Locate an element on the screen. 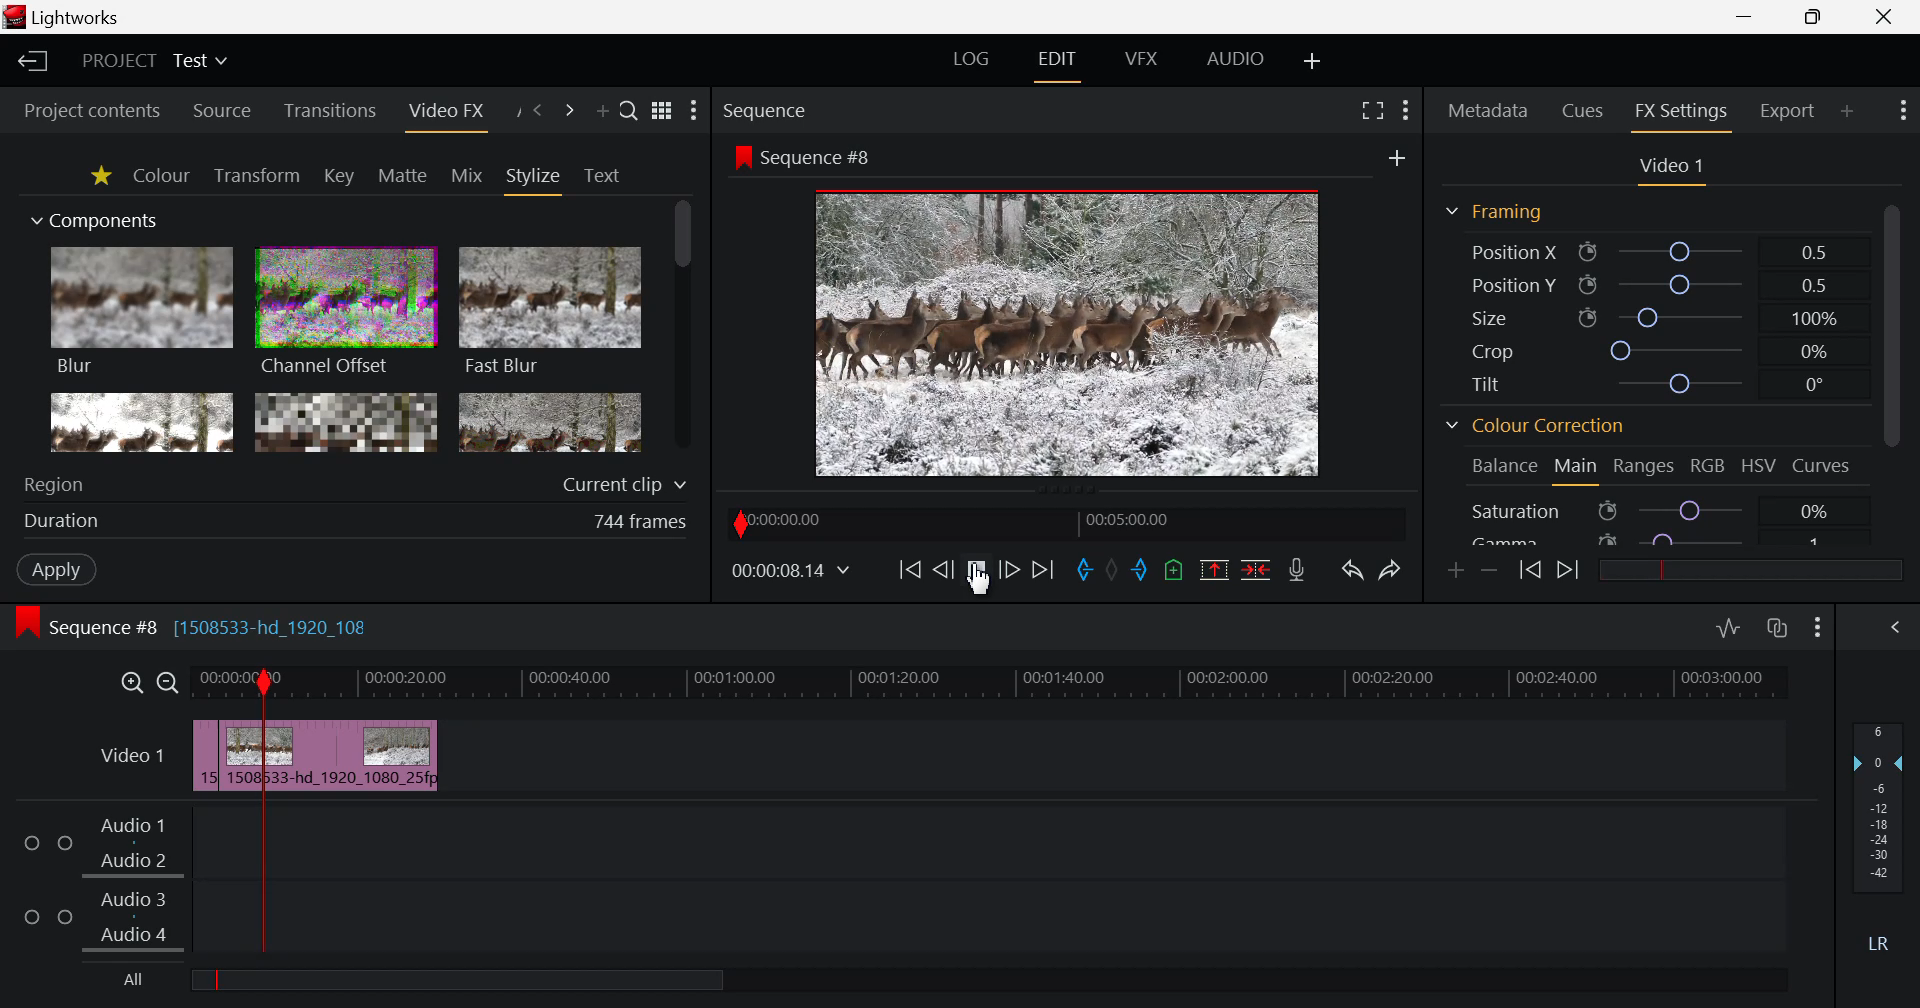 This screenshot has width=1920, height=1008. Apply is located at coordinates (56, 569).